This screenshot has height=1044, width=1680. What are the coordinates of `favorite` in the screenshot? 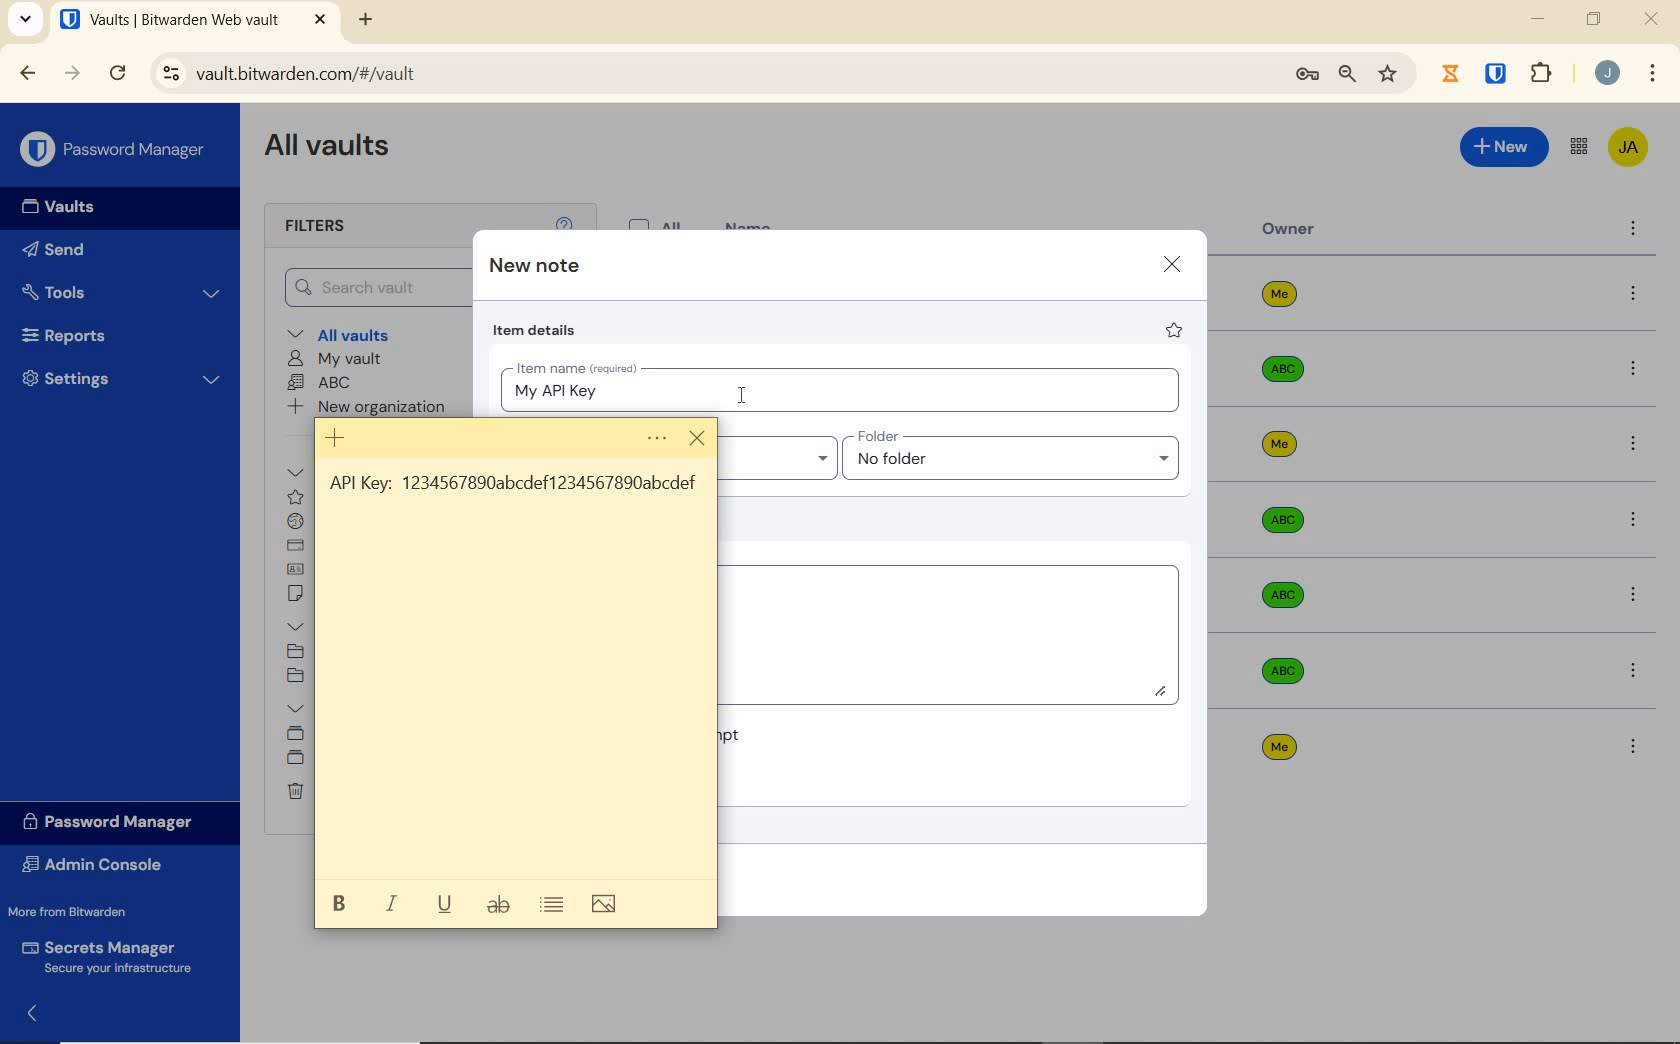 It's located at (1175, 333).